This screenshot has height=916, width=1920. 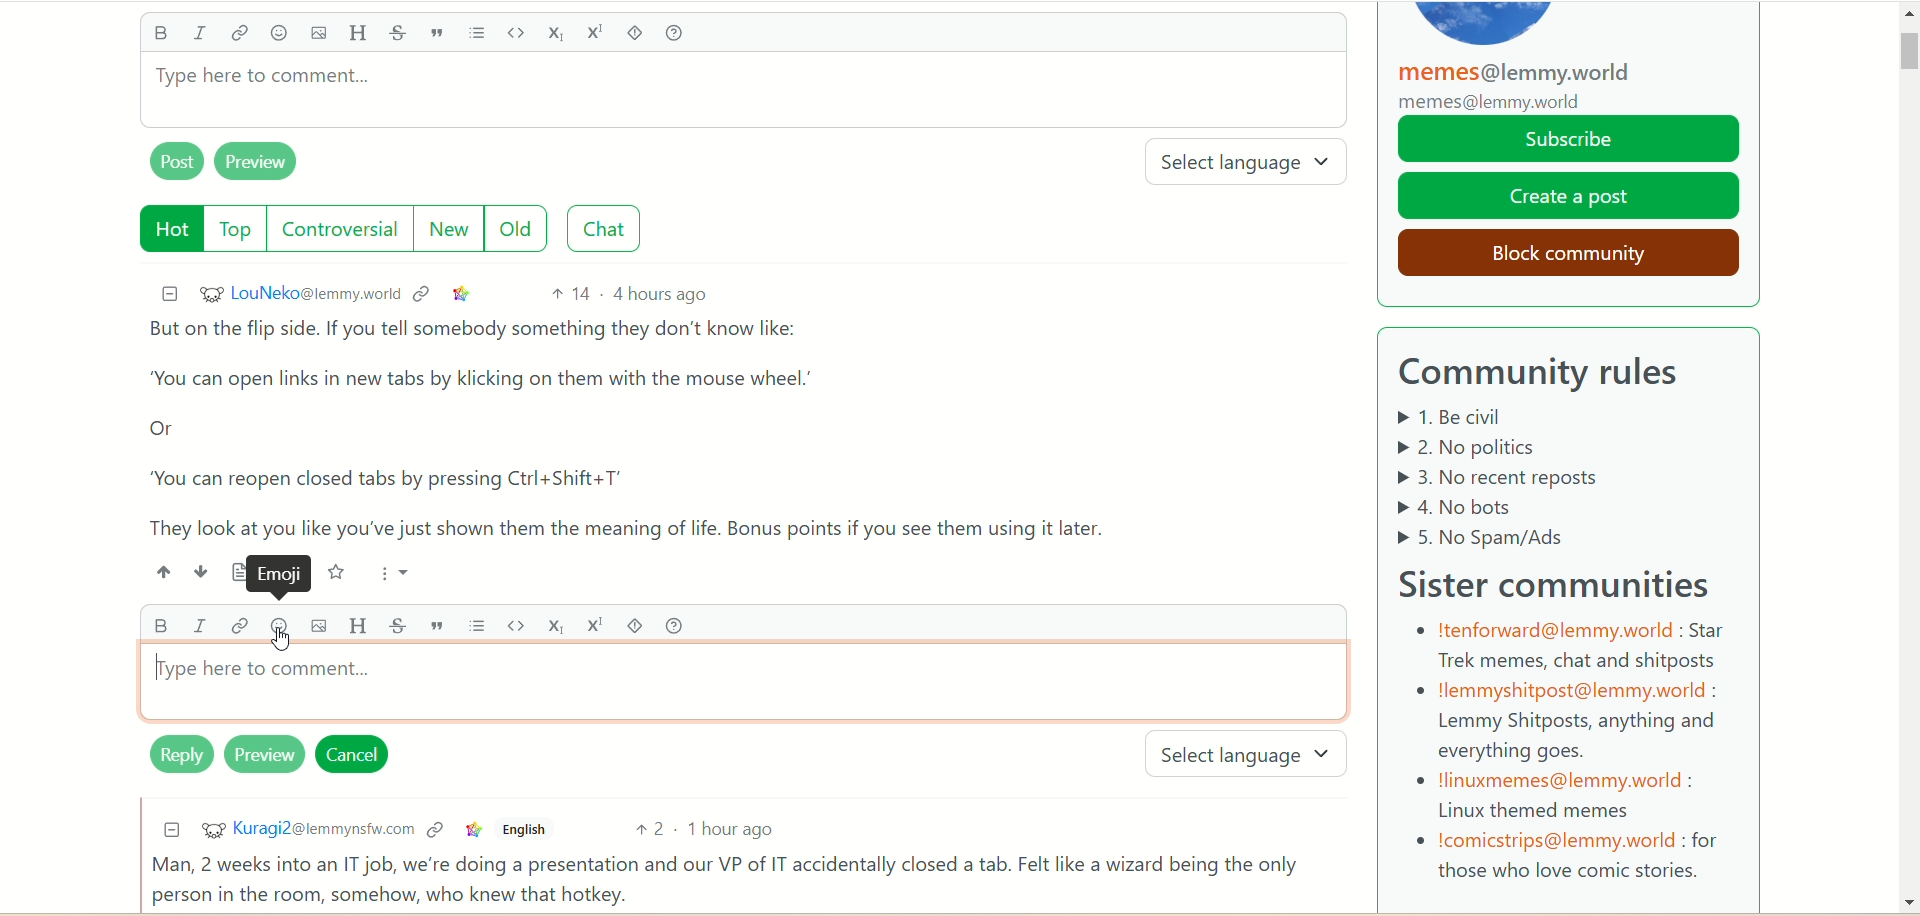 I want to click on link, so click(x=472, y=831).